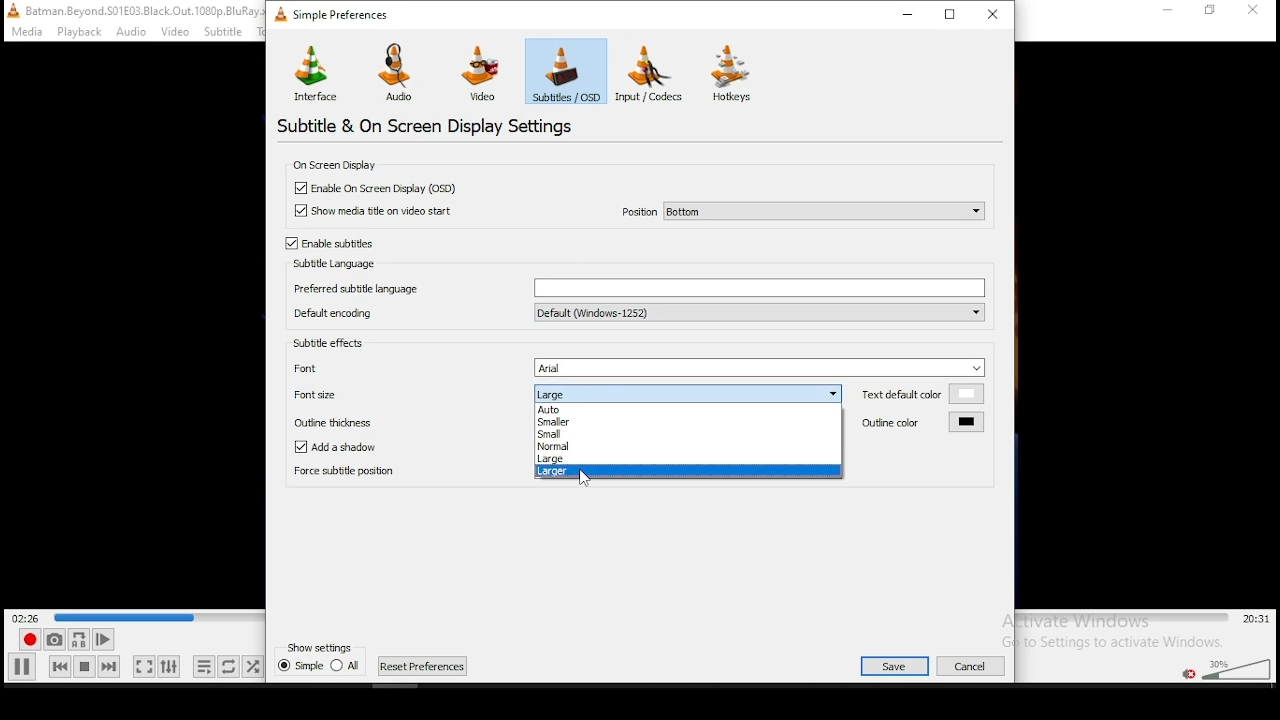 This screenshot has height=720, width=1280. Describe the element at coordinates (54, 639) in the screenshot. I see `take a snapshot` at that location.